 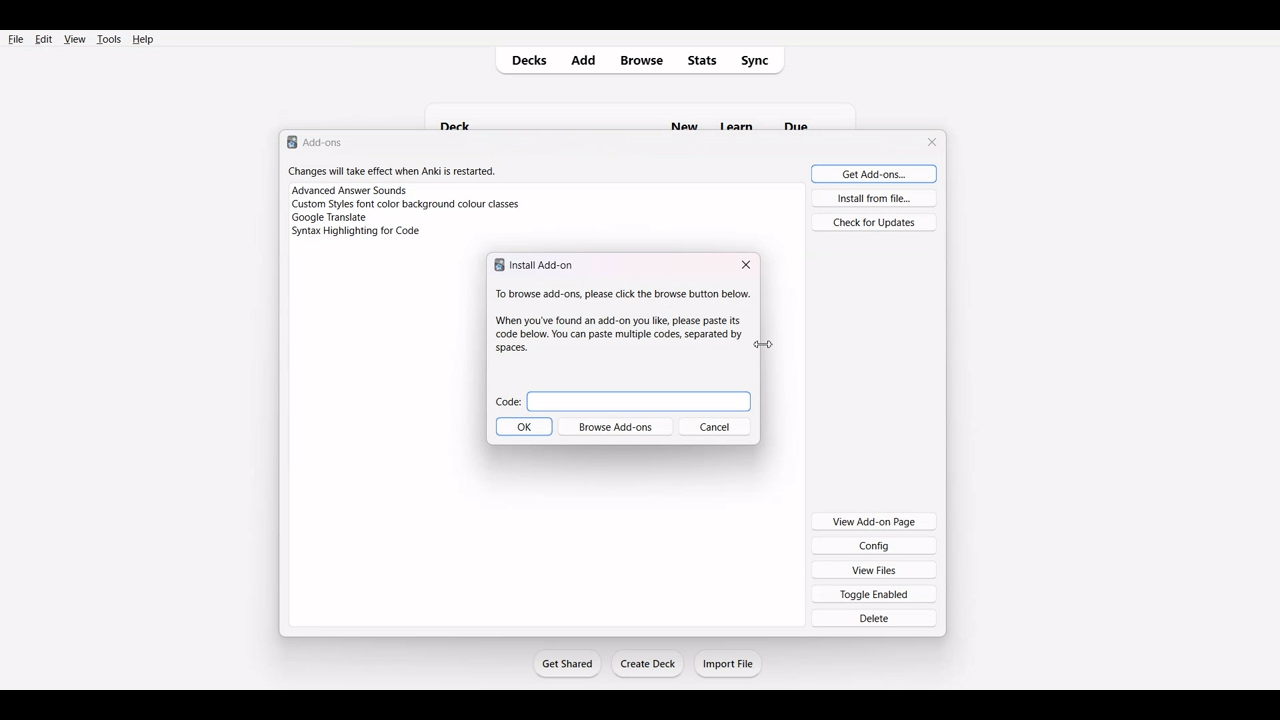 What do you see at coordinates (108, 39) in the screenshot?
I see `Tools` at bounding box center [108, 39].